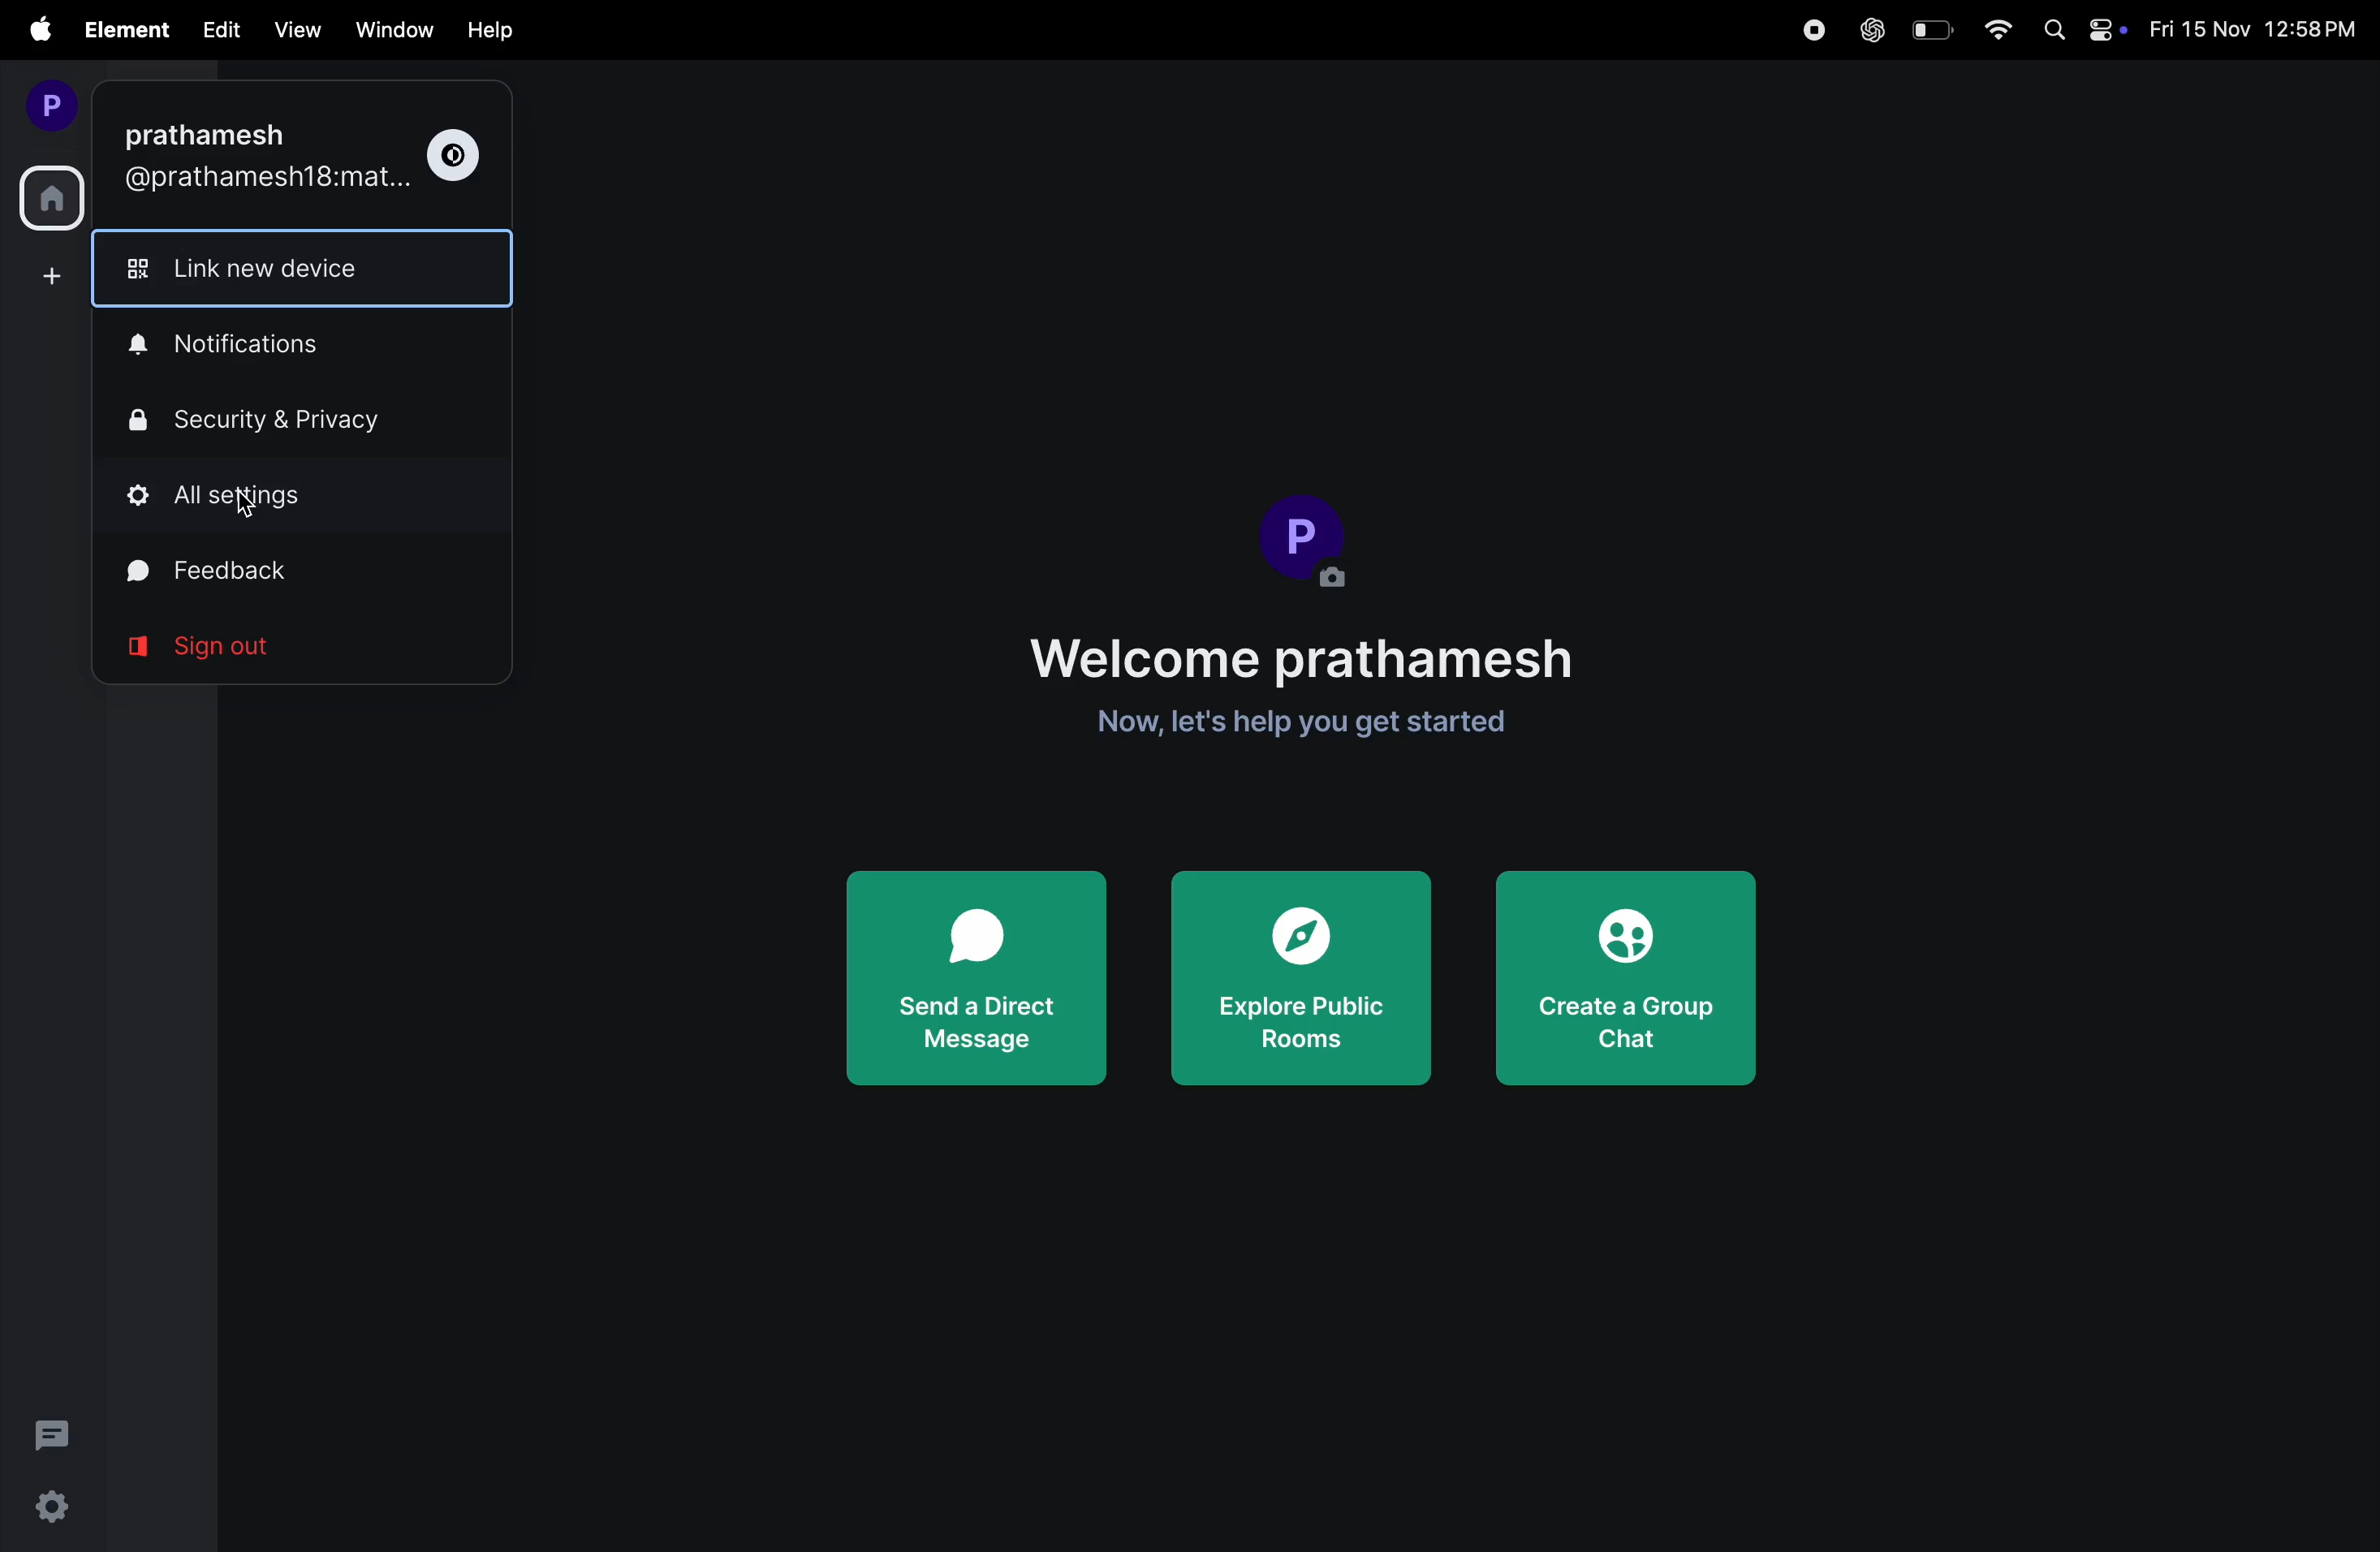  I want to click on link new device, so click(307, 267).